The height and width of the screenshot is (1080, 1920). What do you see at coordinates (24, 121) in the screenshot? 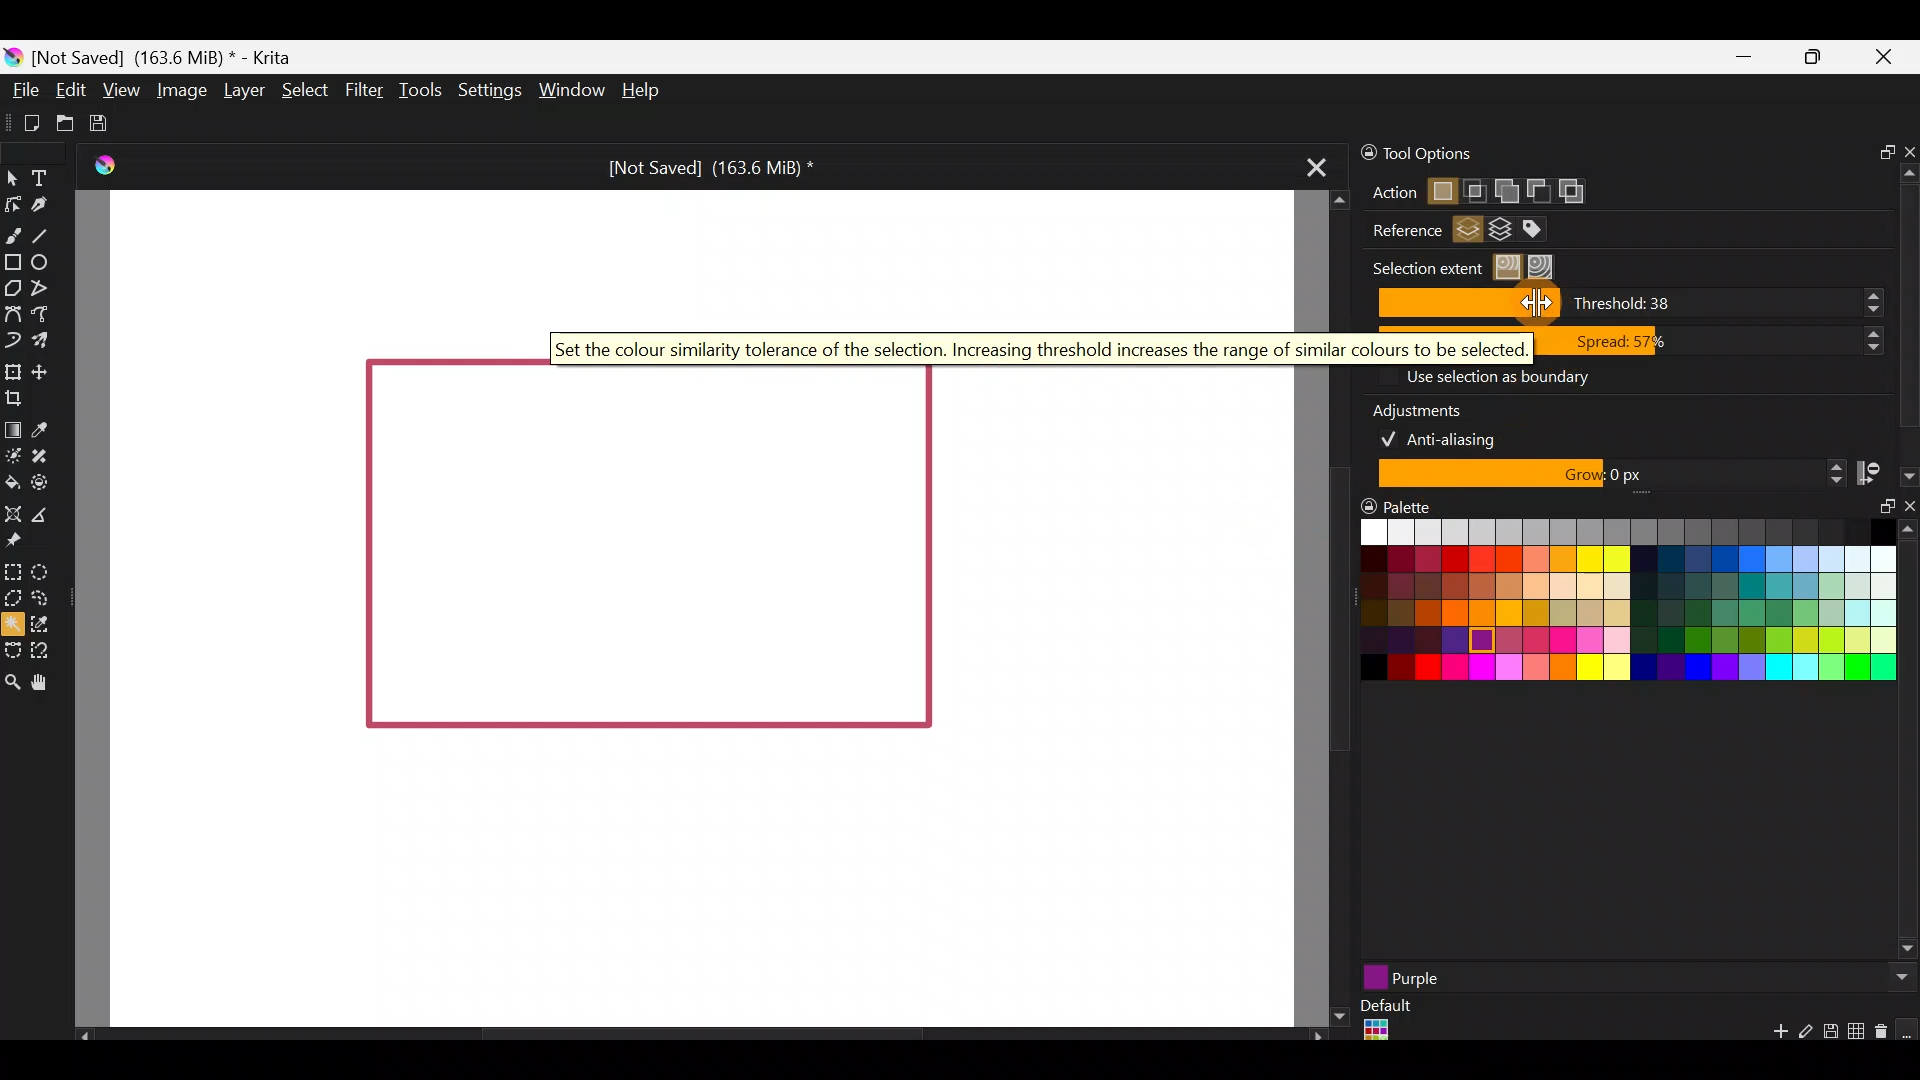
I see `Create new document` at bounding box center [24, 121].